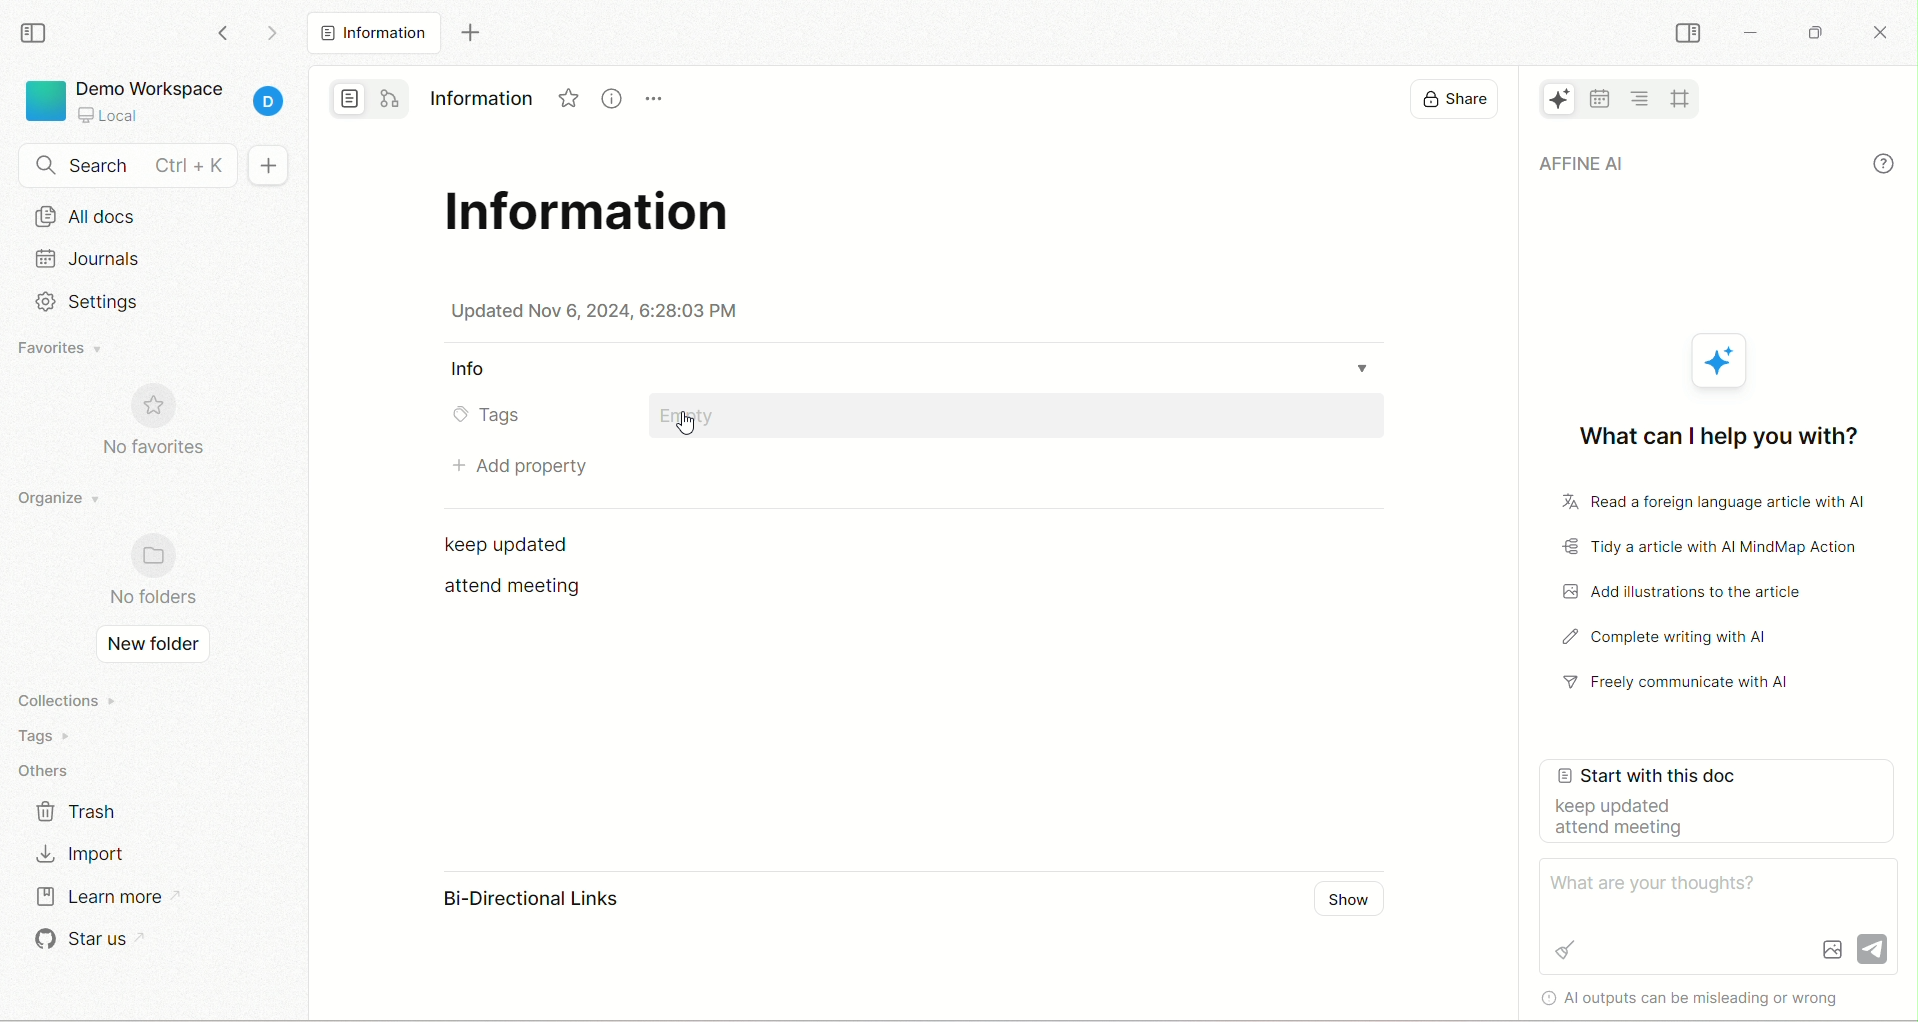 The height and width of the screenshot is (1022, 1918). I want to click on date & time, so click(596, 311).